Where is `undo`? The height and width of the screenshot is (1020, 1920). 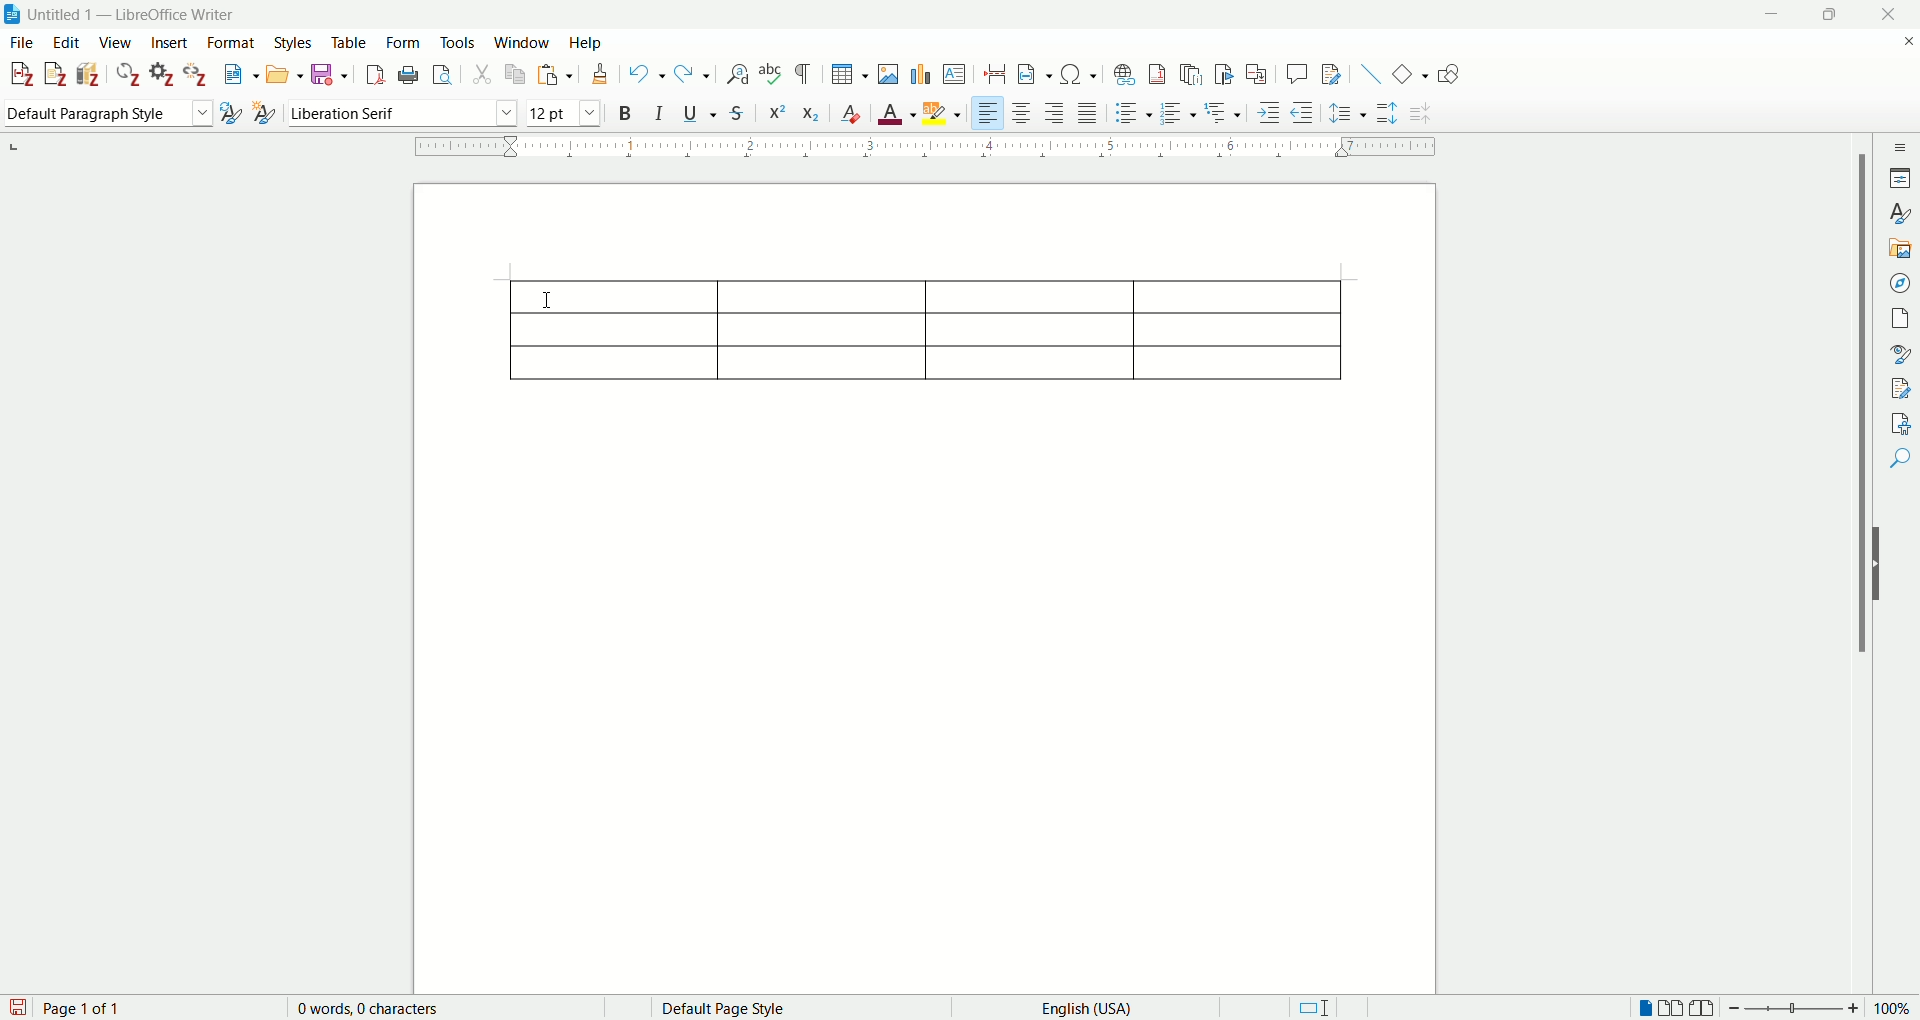 undo is located at coordinates (639, 74).